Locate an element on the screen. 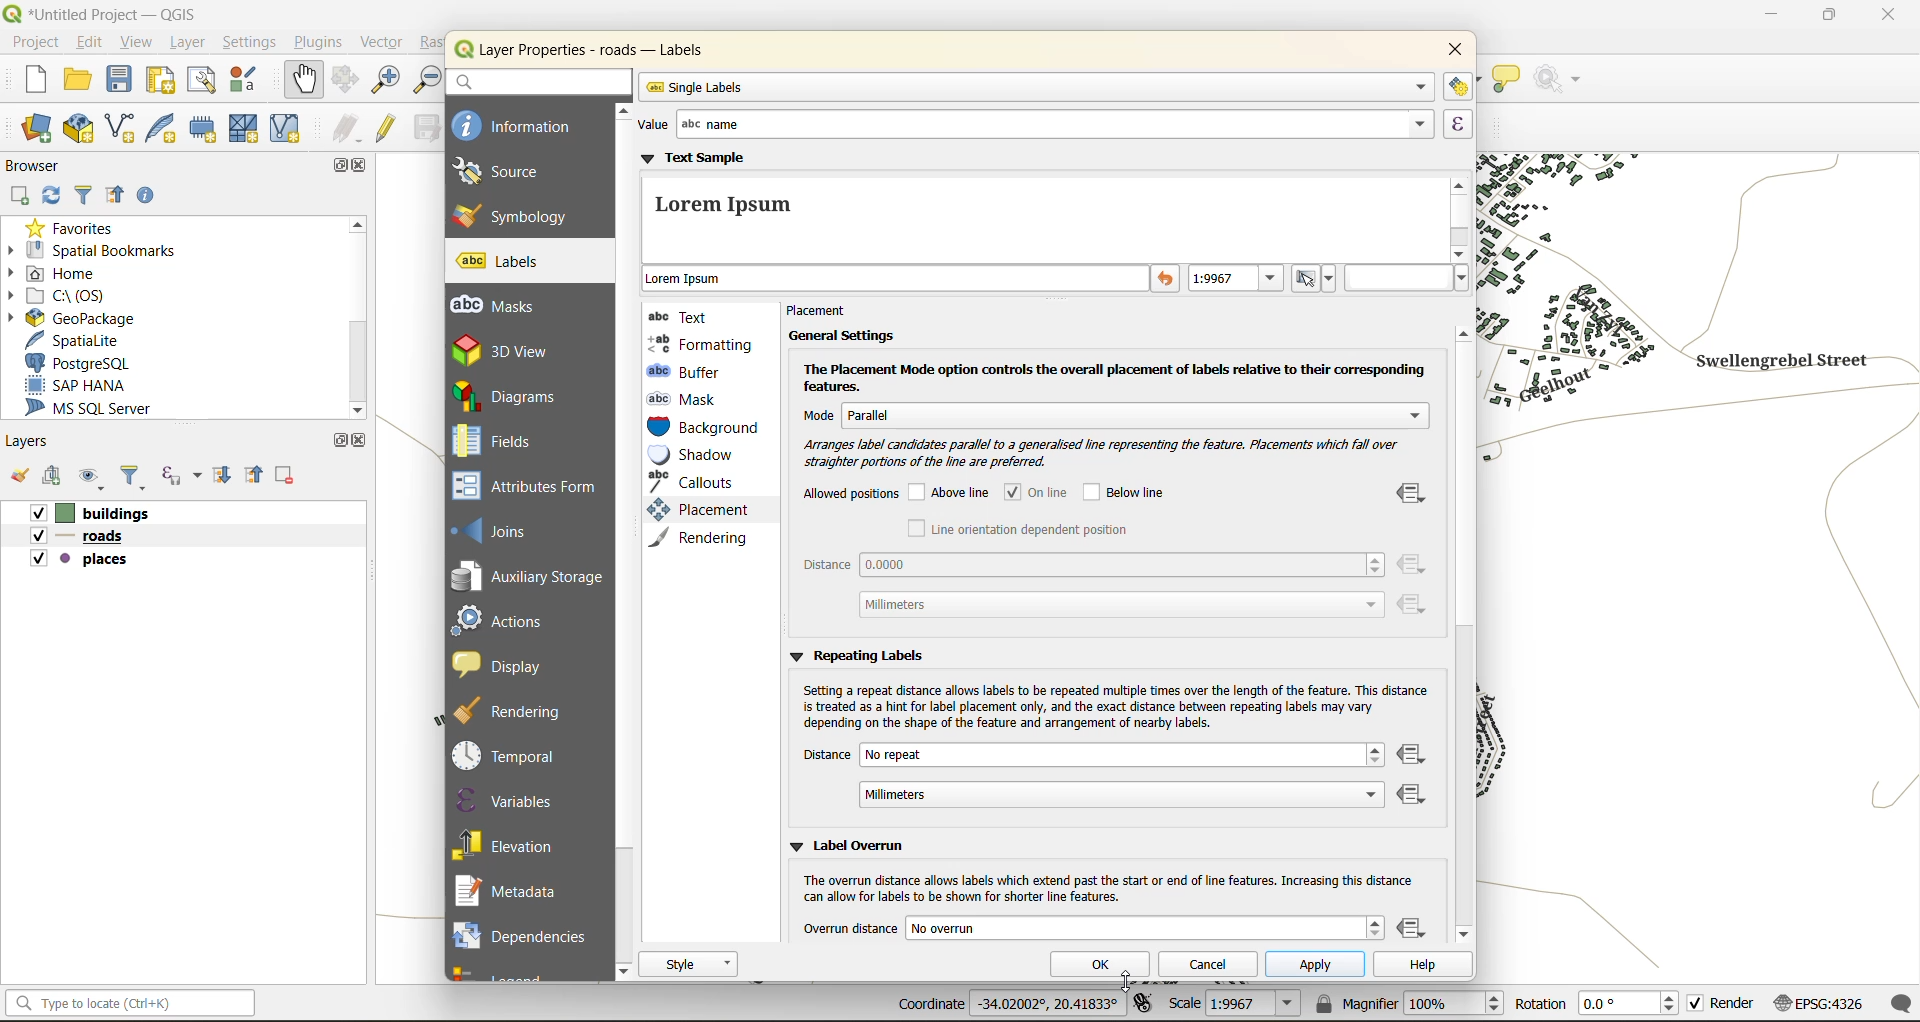 The image size is (1920, 1022). filter is located at coordinates (84, 196).